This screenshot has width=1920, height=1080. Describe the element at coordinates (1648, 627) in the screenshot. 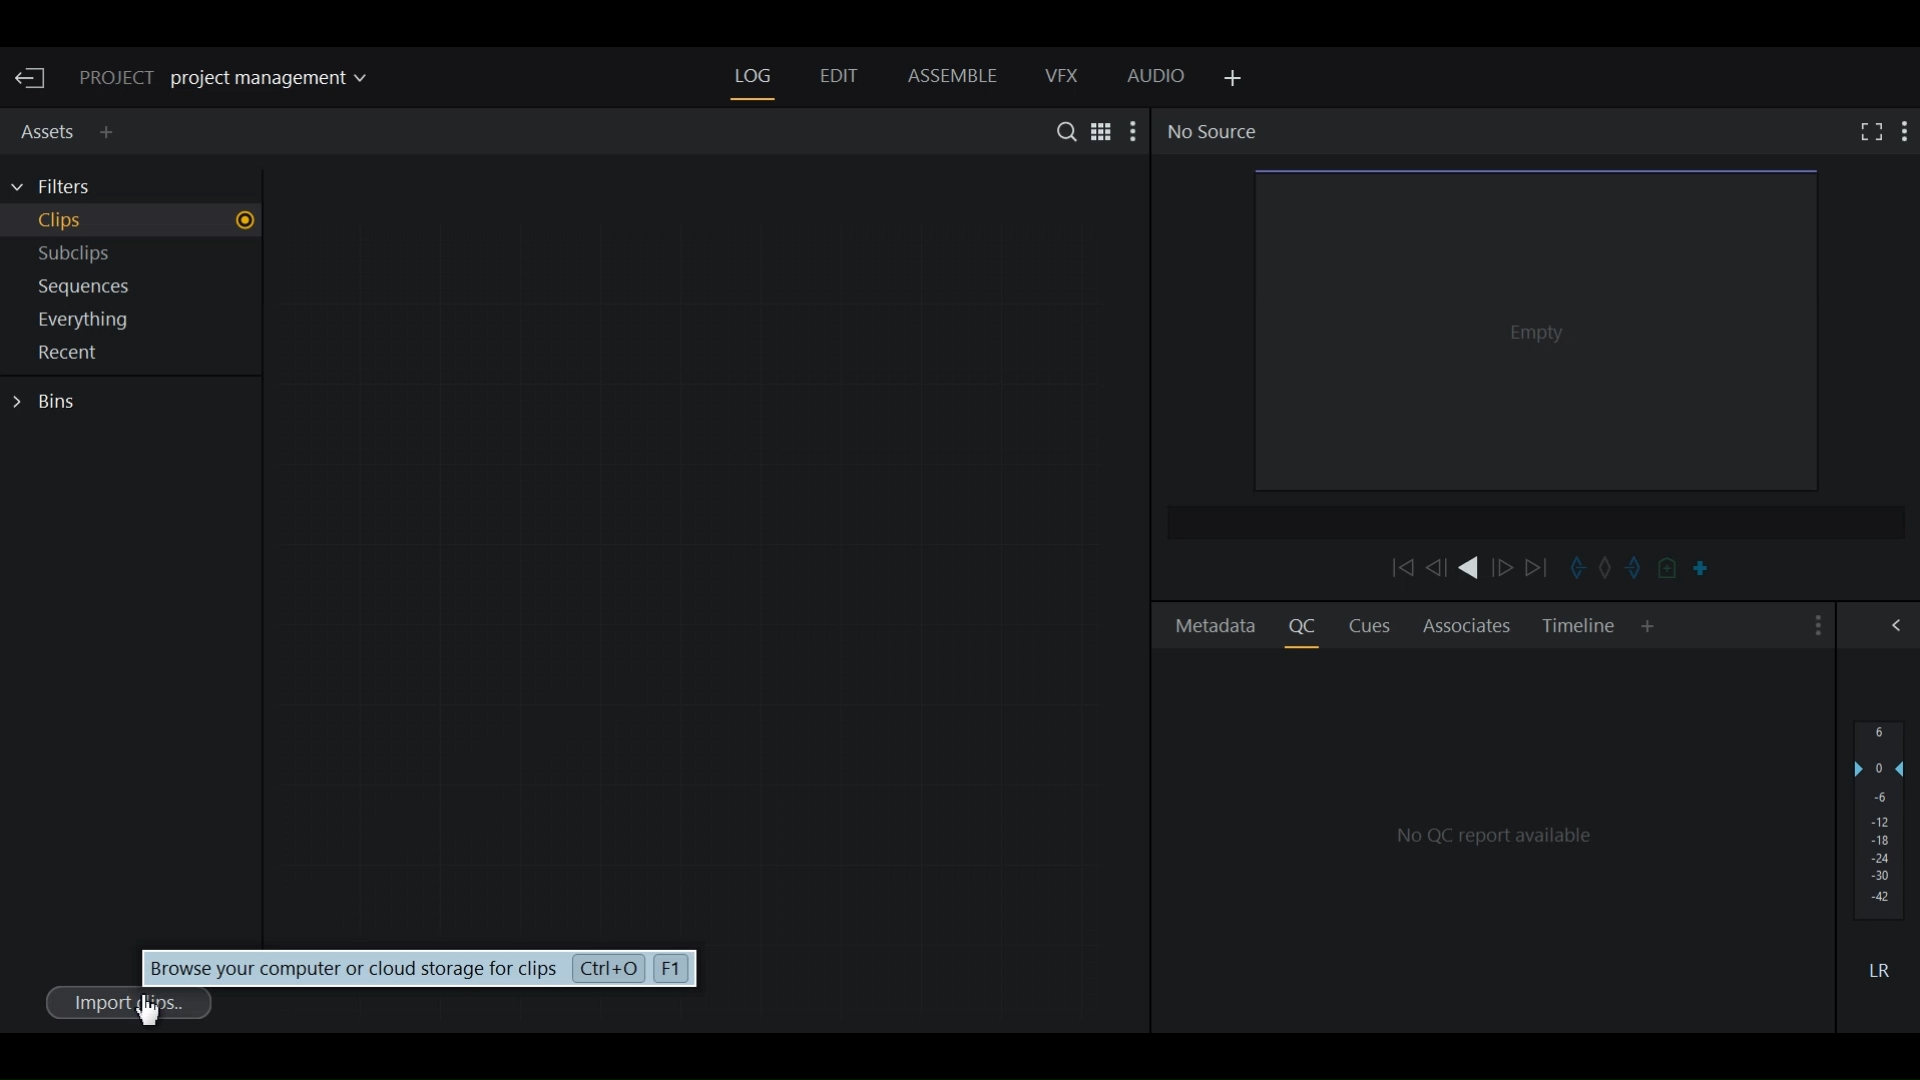

I see `Add Panel` at that location.